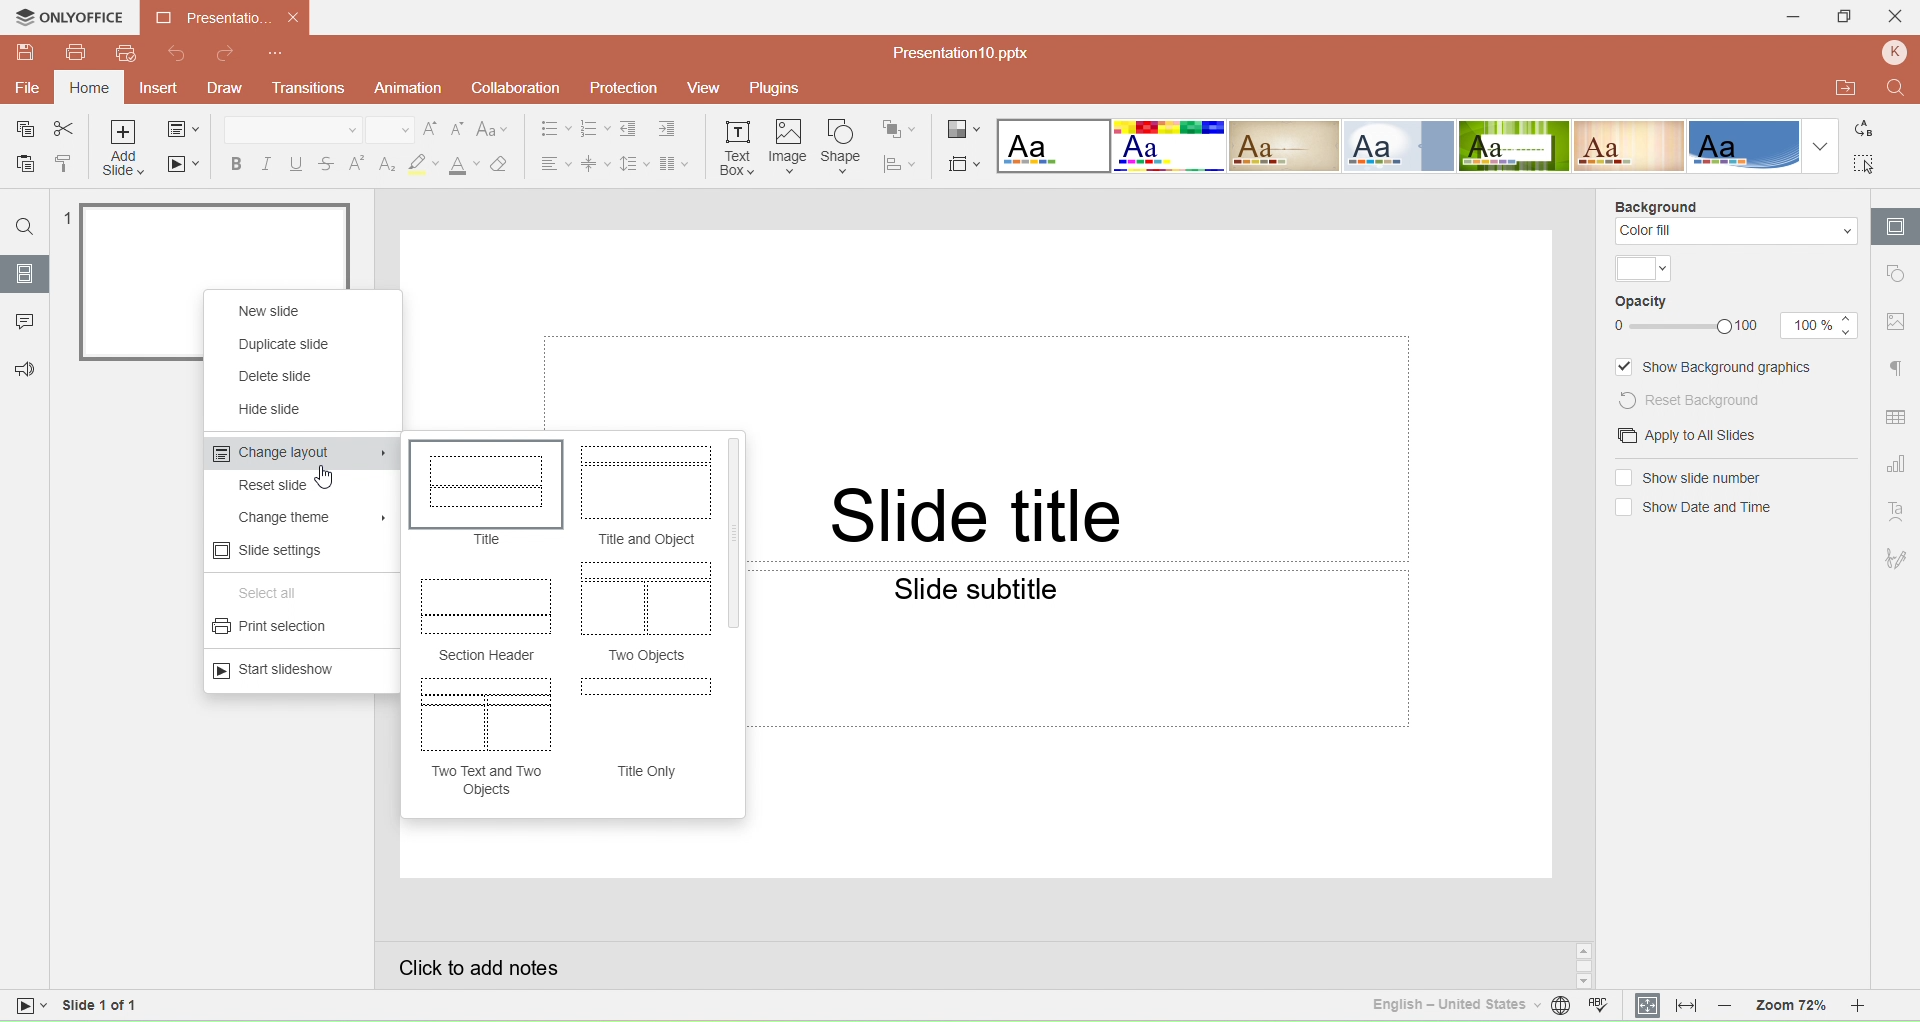 The height and width of the screenshot is (1022, 1920). Describe the element at coordinates (669, 131) in the screenshot. I see `Increase indent` at that location.